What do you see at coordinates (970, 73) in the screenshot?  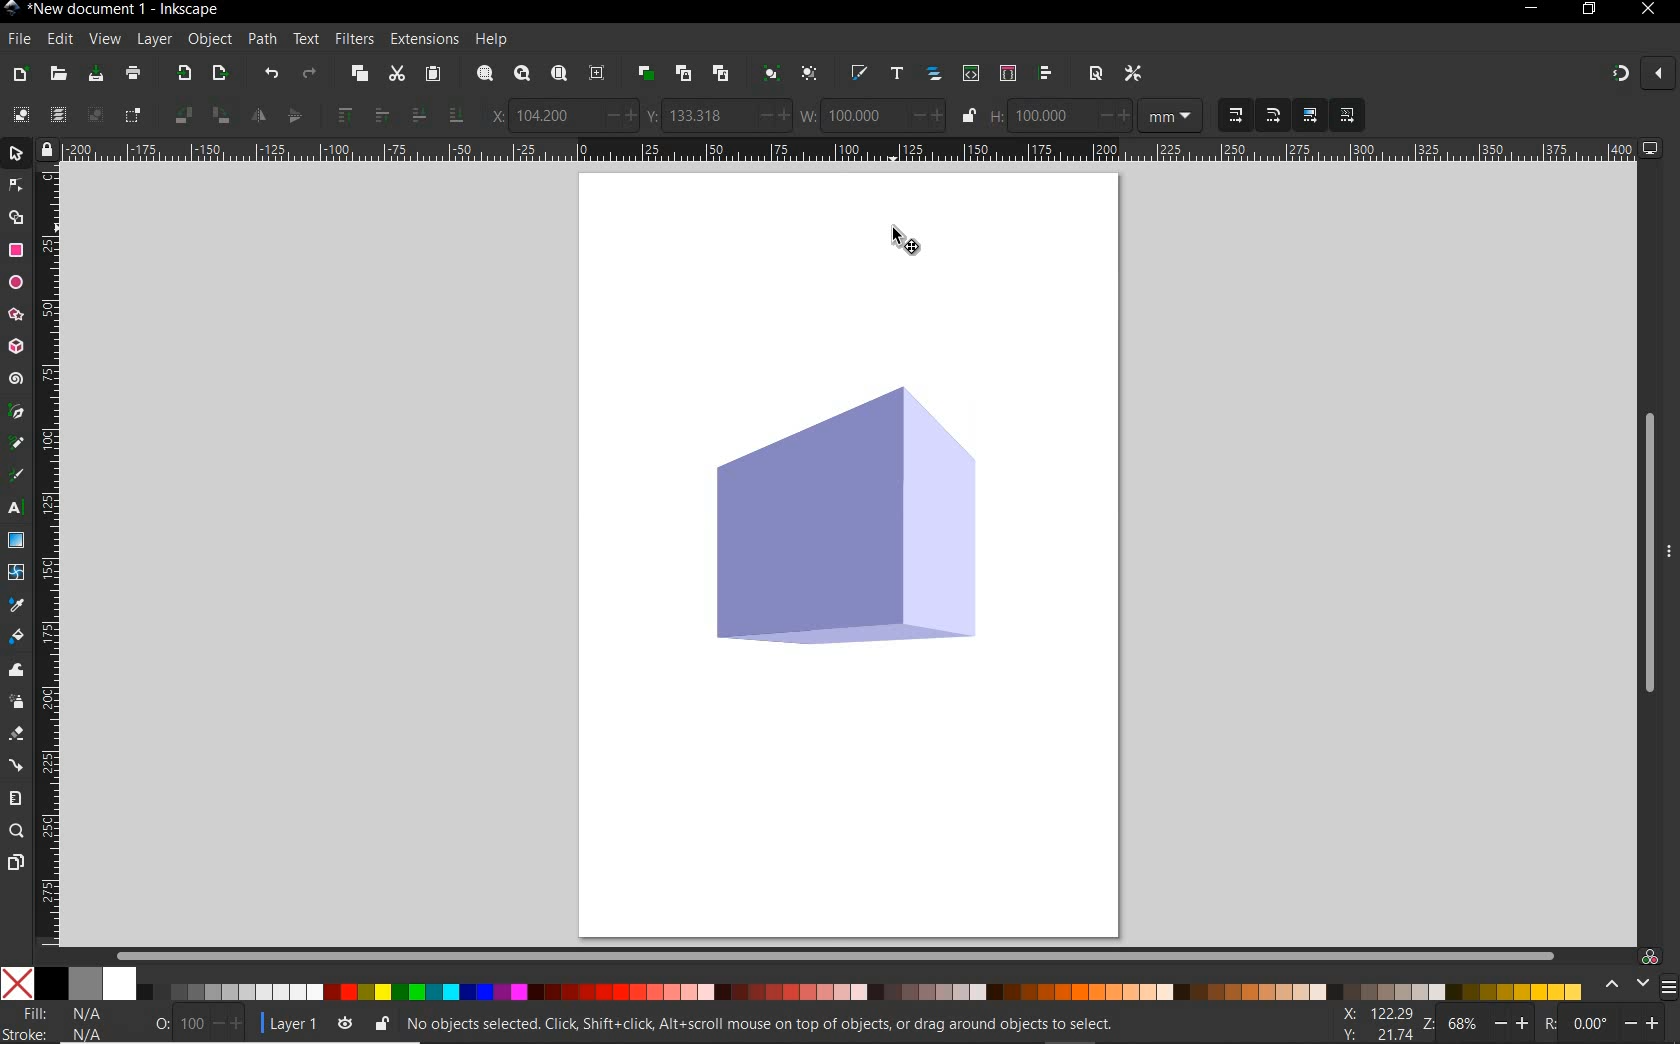 I see `open xml editor` at bounding box center [970, 73].